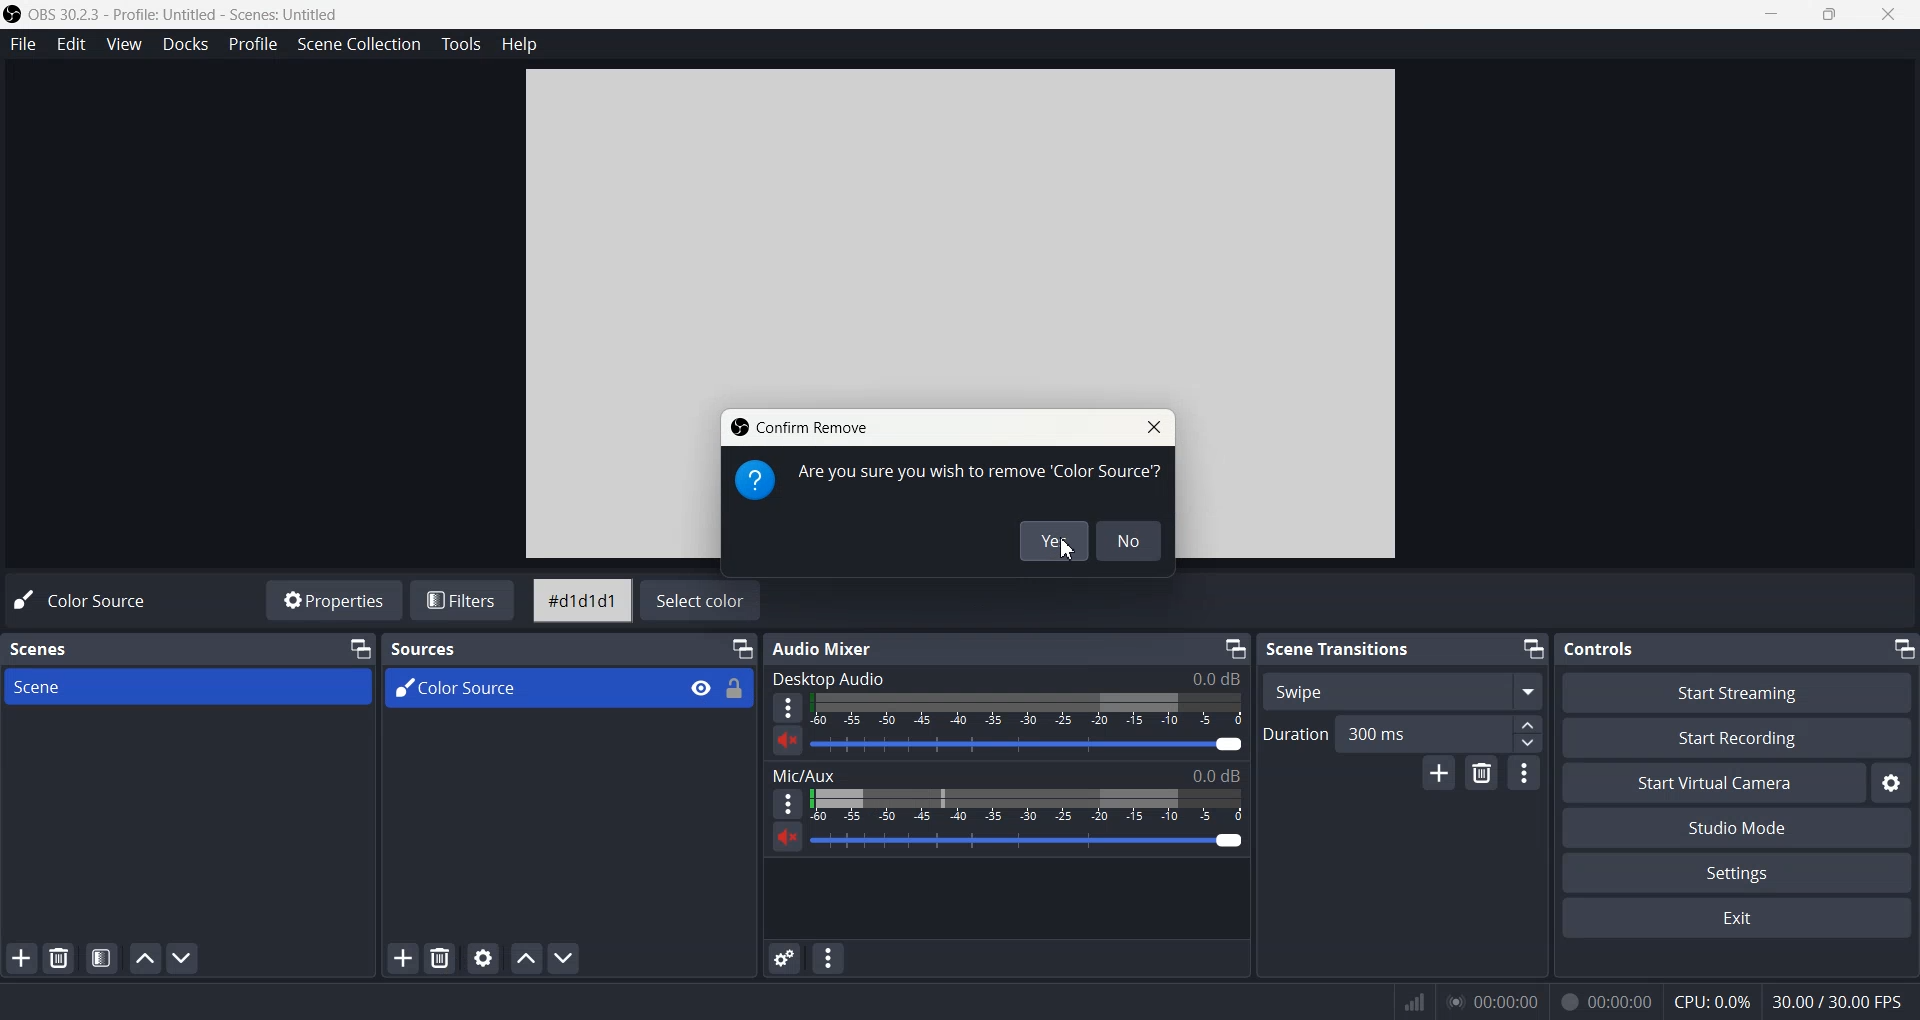 The image size is (1920, 1020). Describe the element at coordinates (17, 958) in the screenshot. I see `Add Scene` at that location.